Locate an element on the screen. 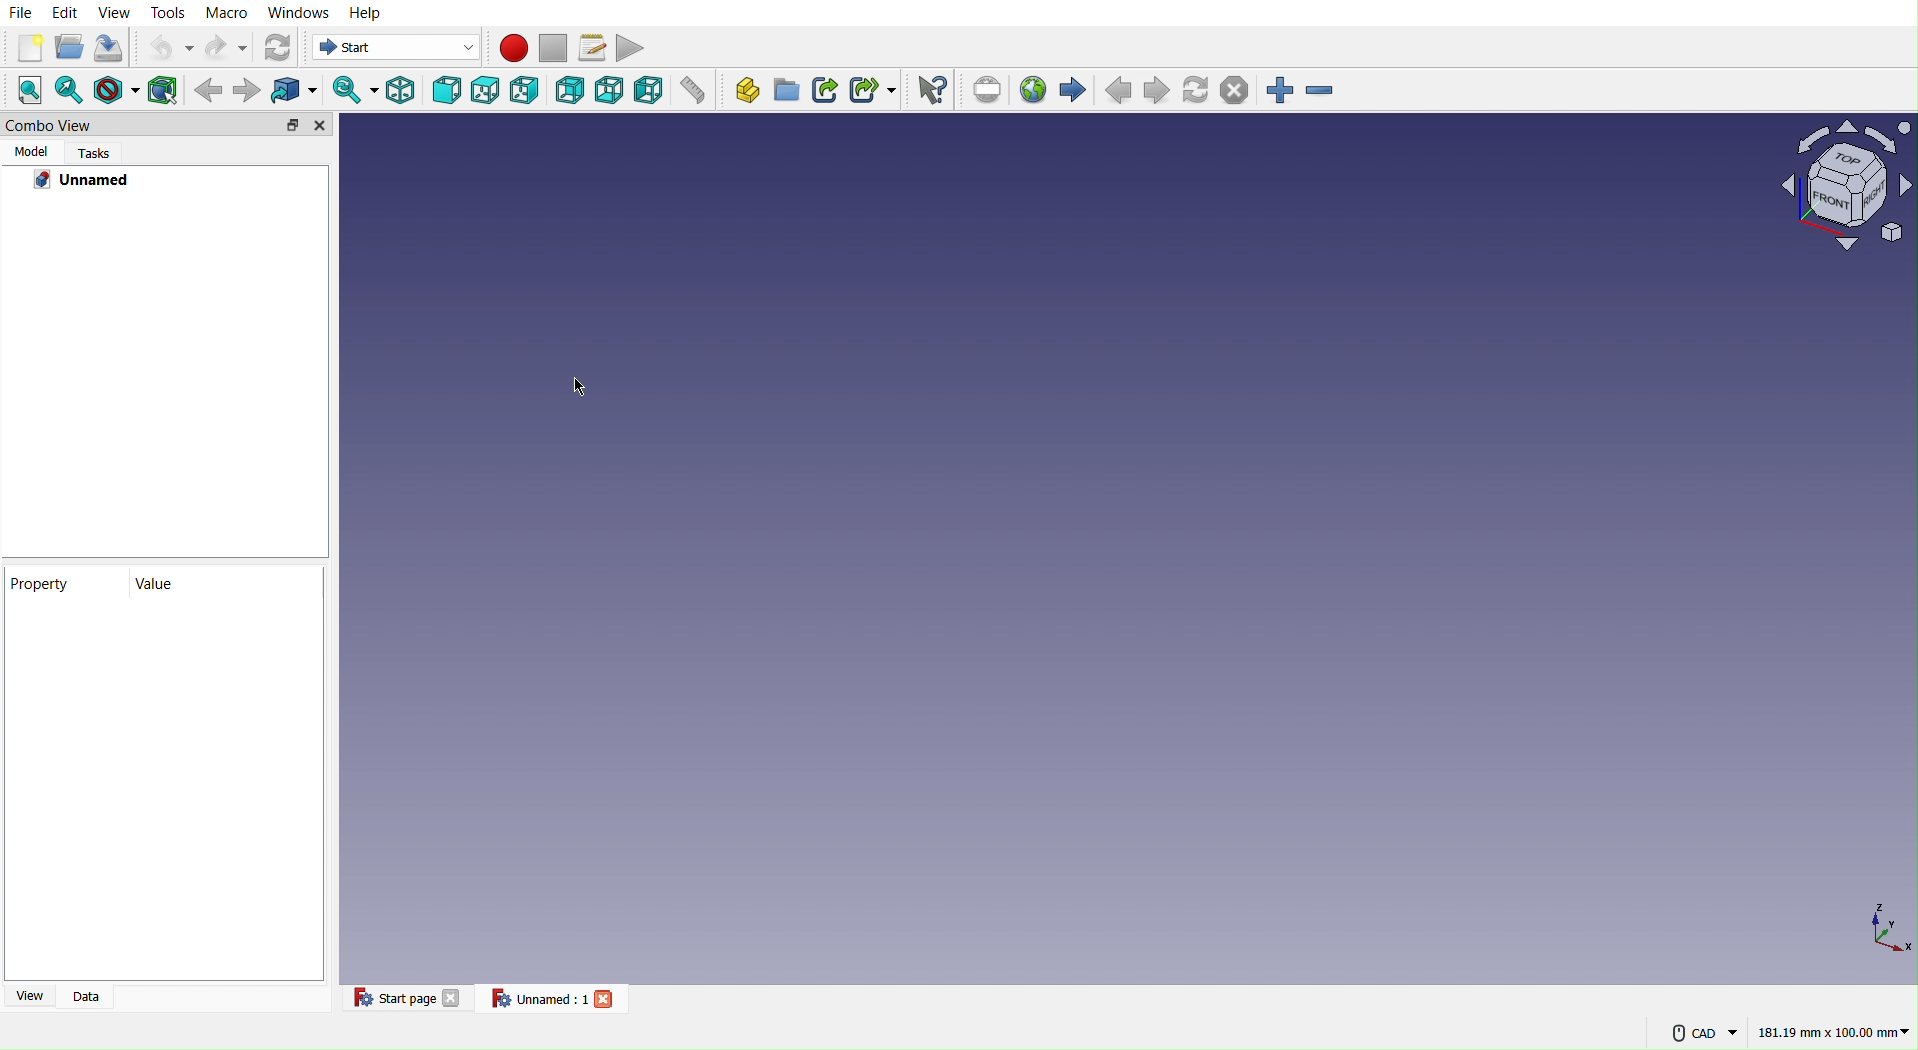 The image size is (1918, 1050). Macro is located at coordinates (228, 13).